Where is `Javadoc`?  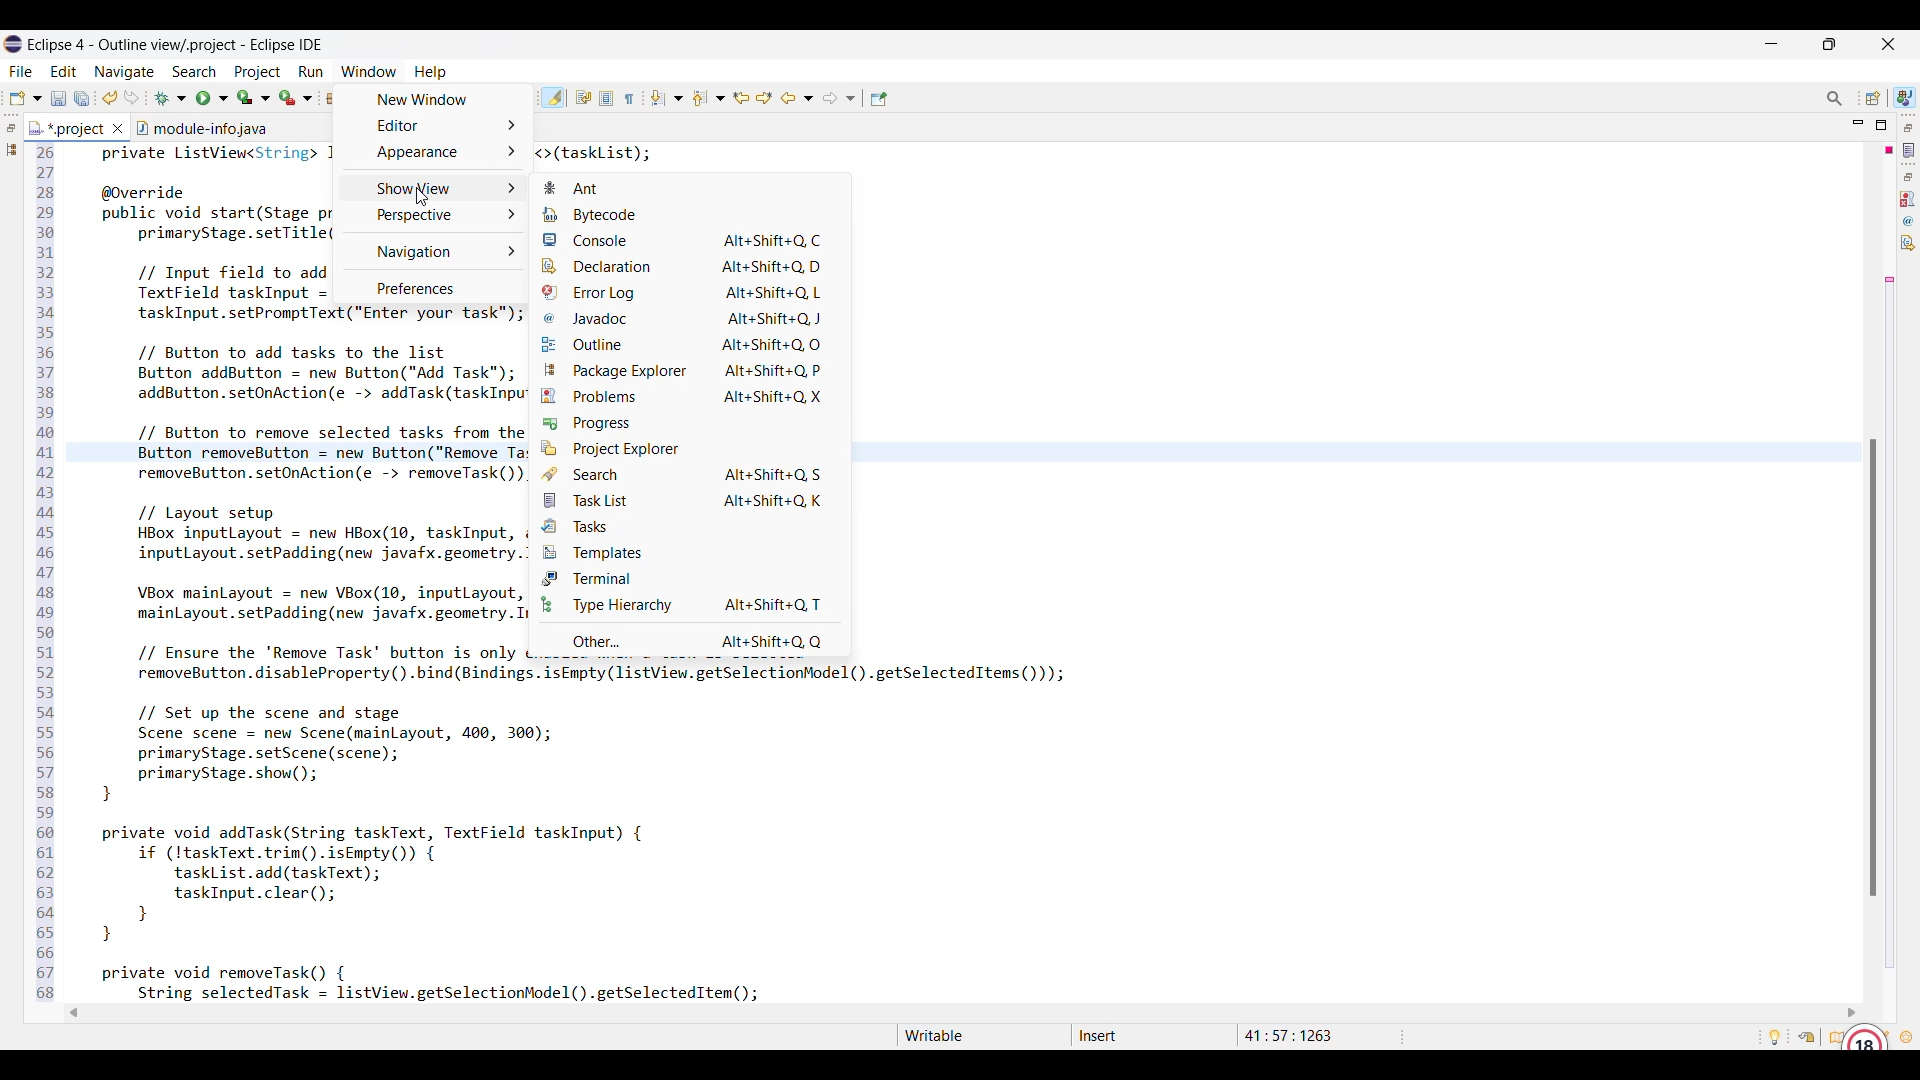 Javadoc is located at coordinates (688, 319).